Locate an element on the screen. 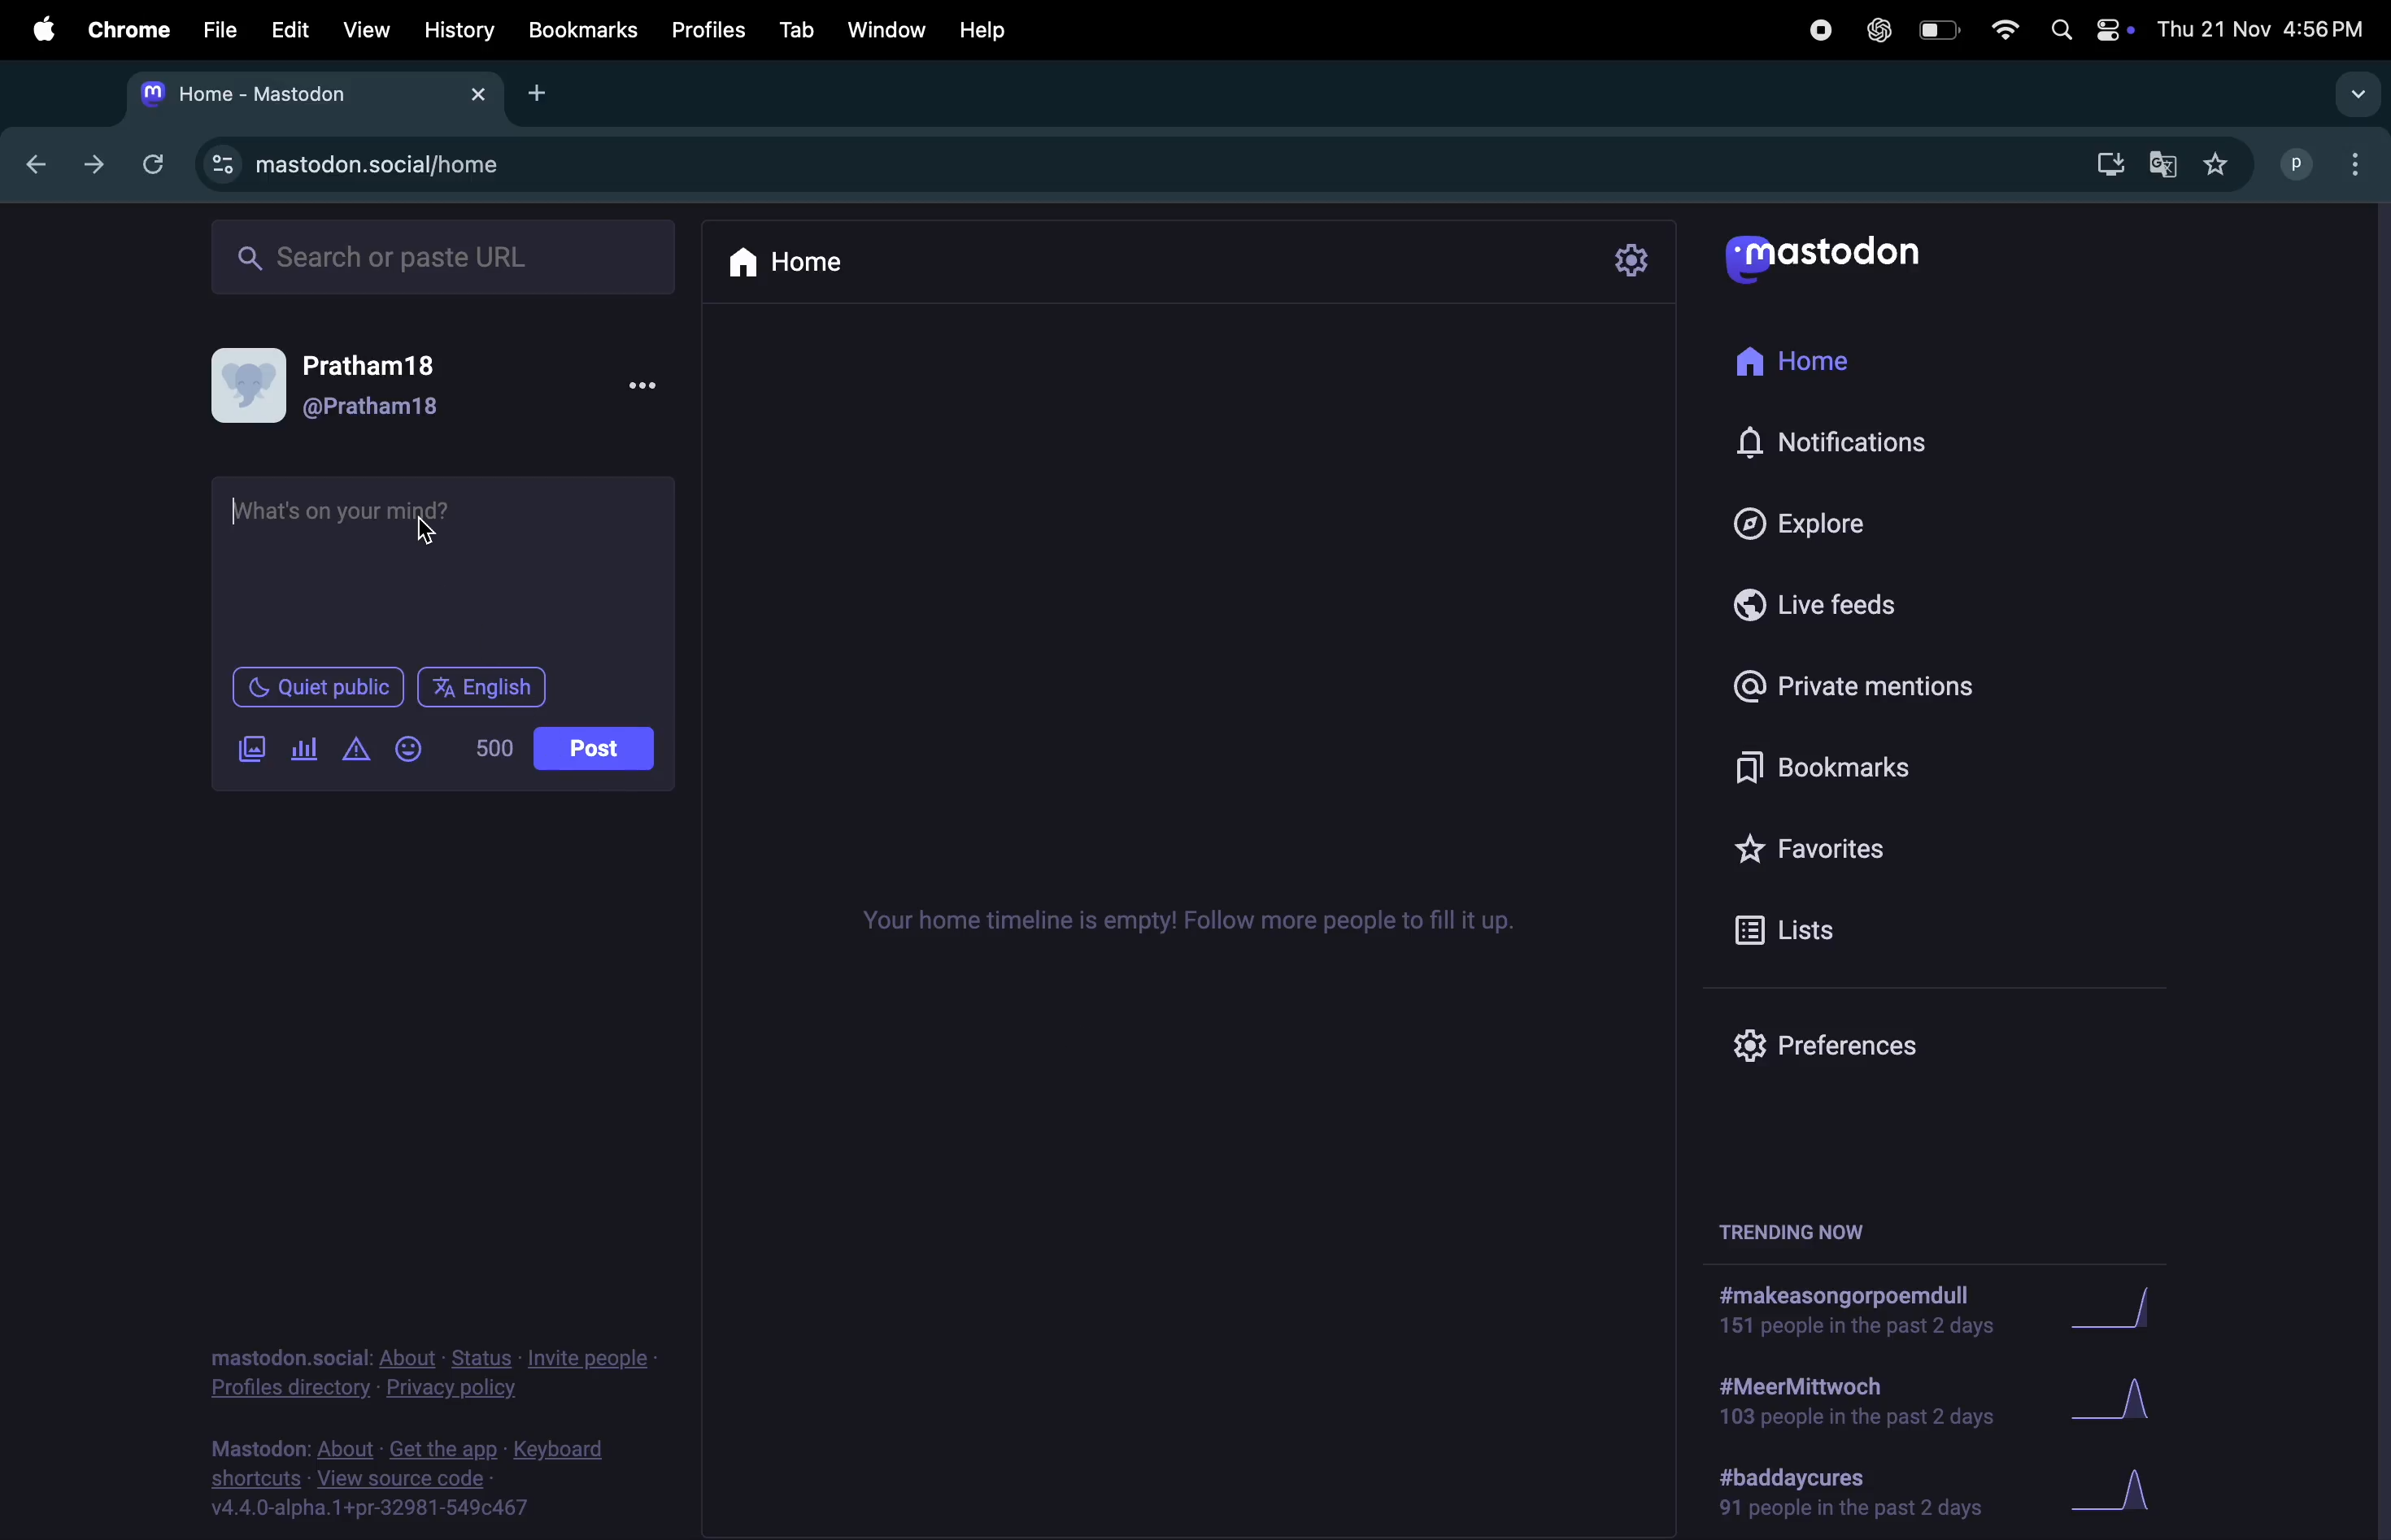 The width and height of the screenshot is (2391, 1540). mastodon site url is located at coordinates (414, 168).